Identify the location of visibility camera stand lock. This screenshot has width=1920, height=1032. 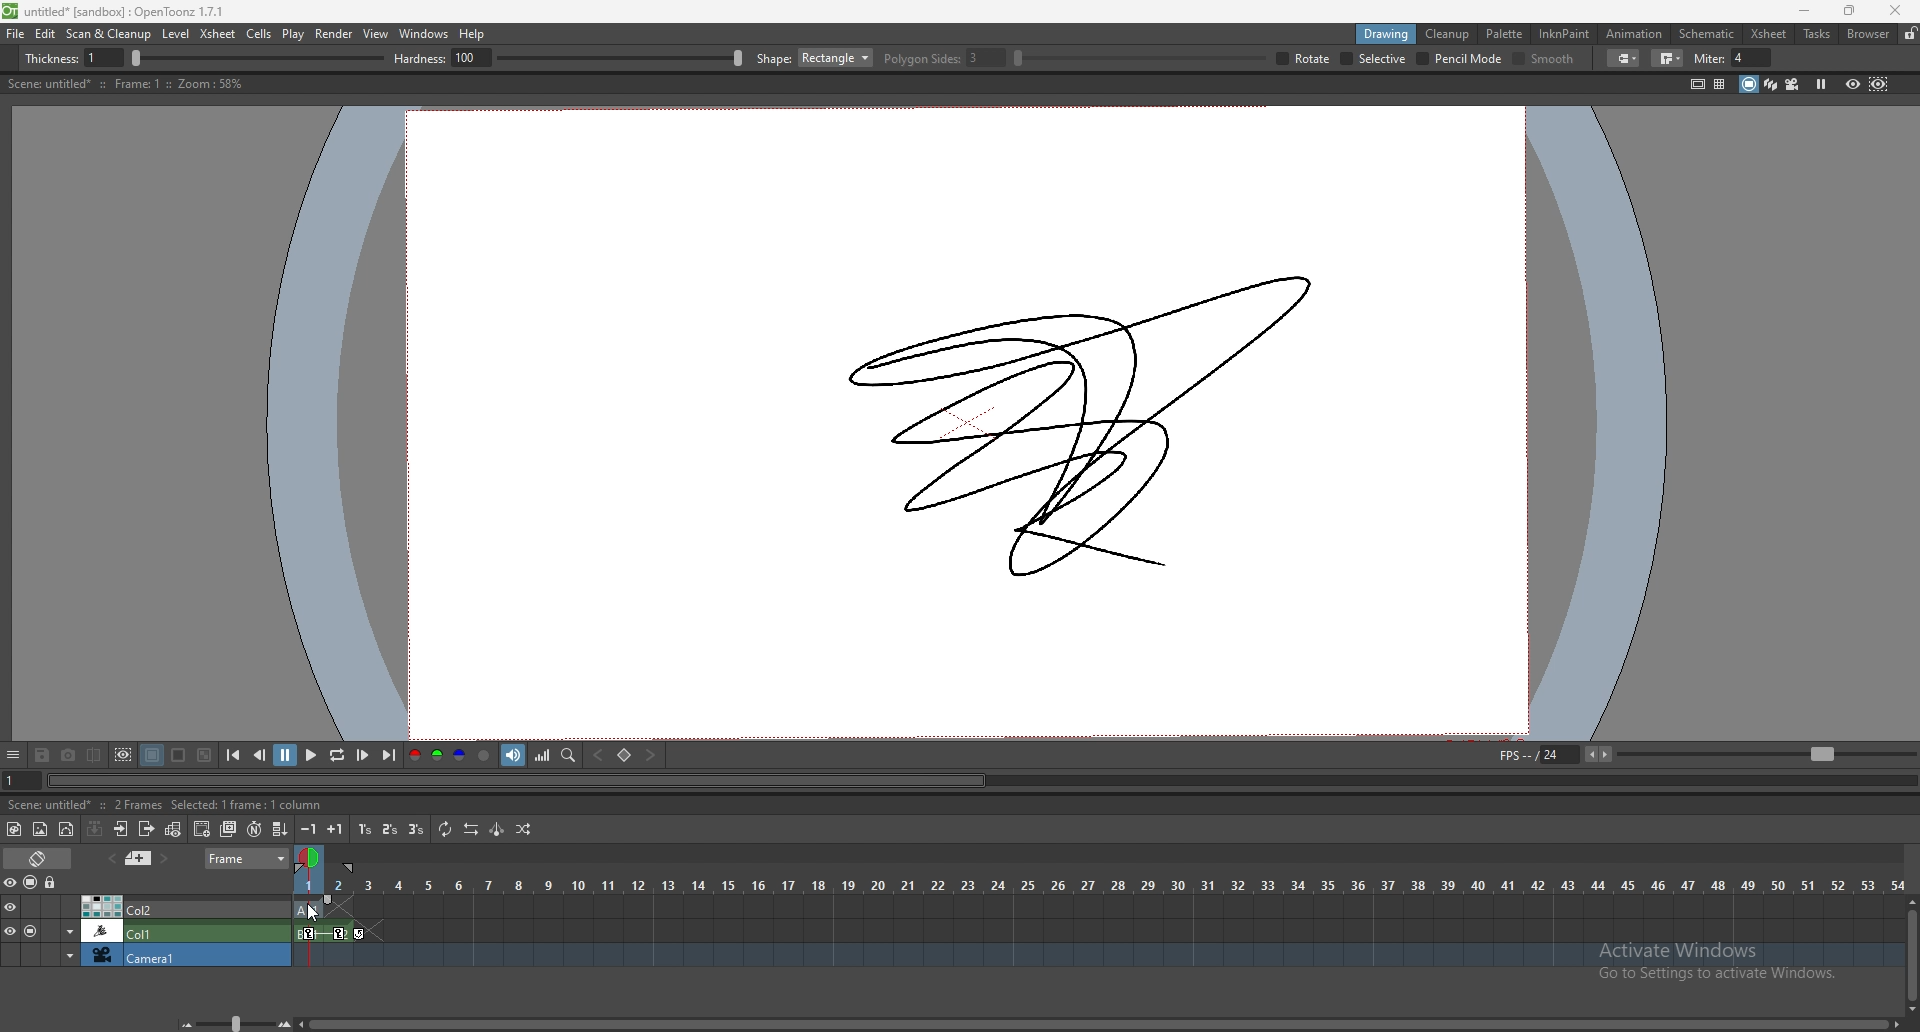
(33, 882).